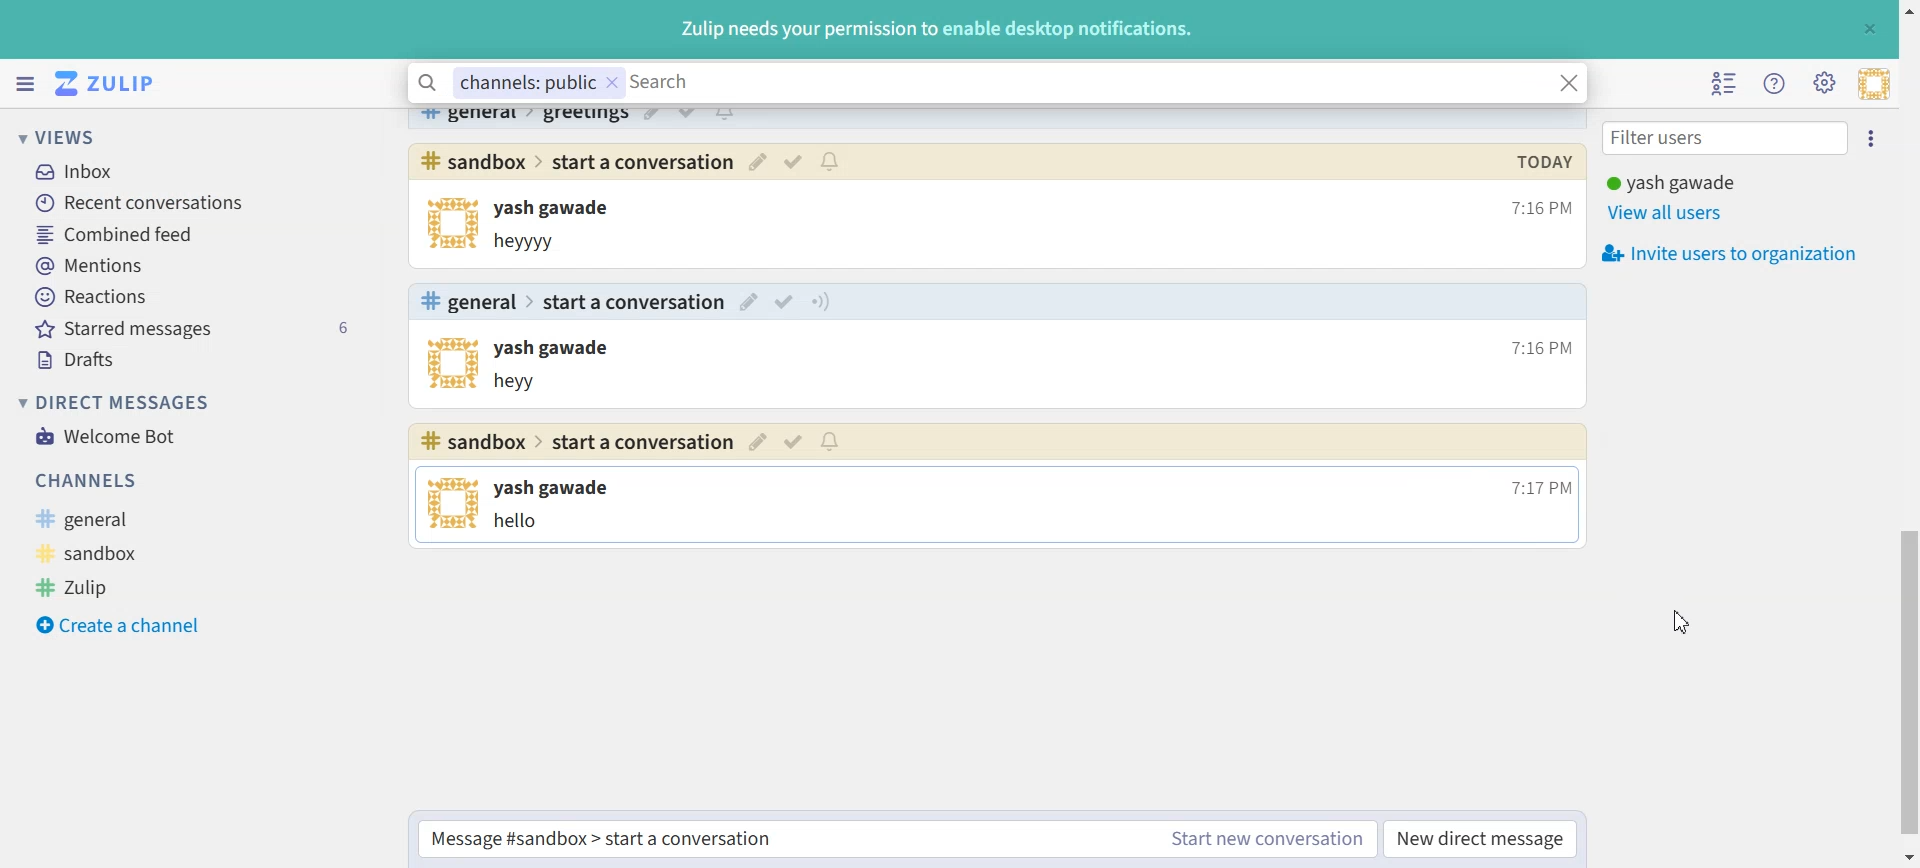  What do you see at coordinates (1538, 208) in the screenshot?
I see `Time` at bounding box center [1538, 208].